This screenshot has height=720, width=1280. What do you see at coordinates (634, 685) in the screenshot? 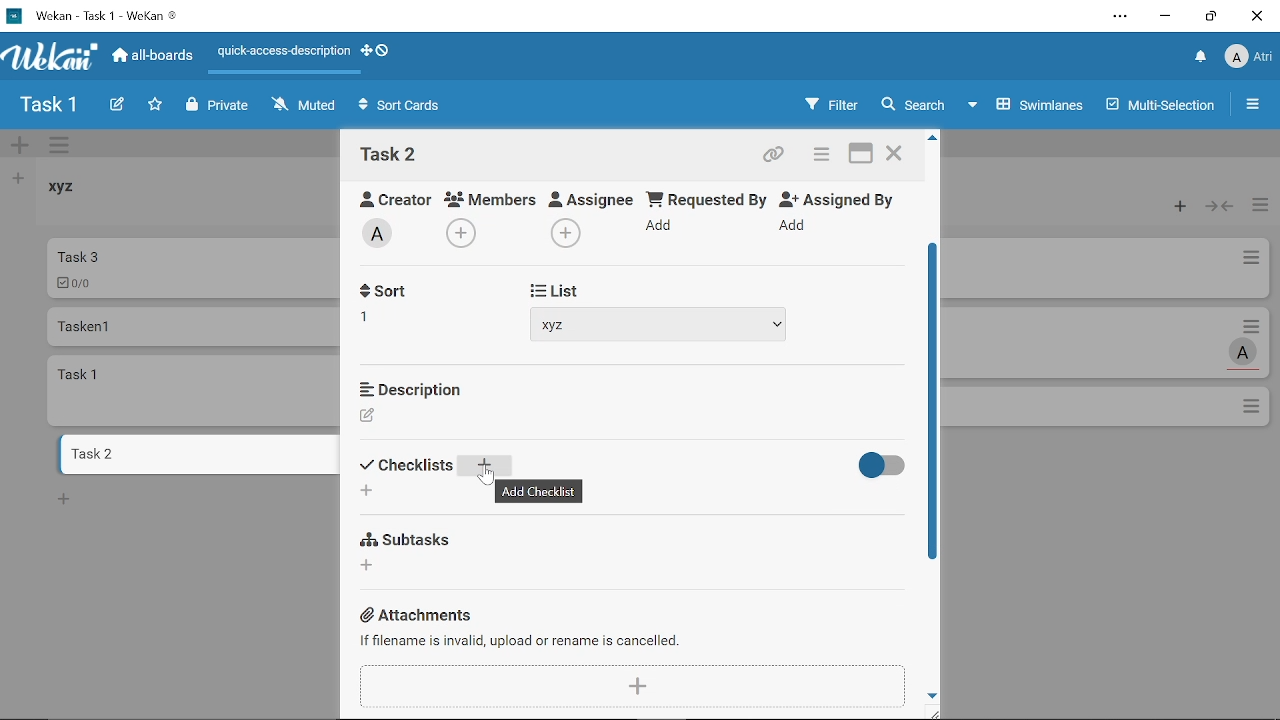
I see `Add` at bounding box center [634, 685].